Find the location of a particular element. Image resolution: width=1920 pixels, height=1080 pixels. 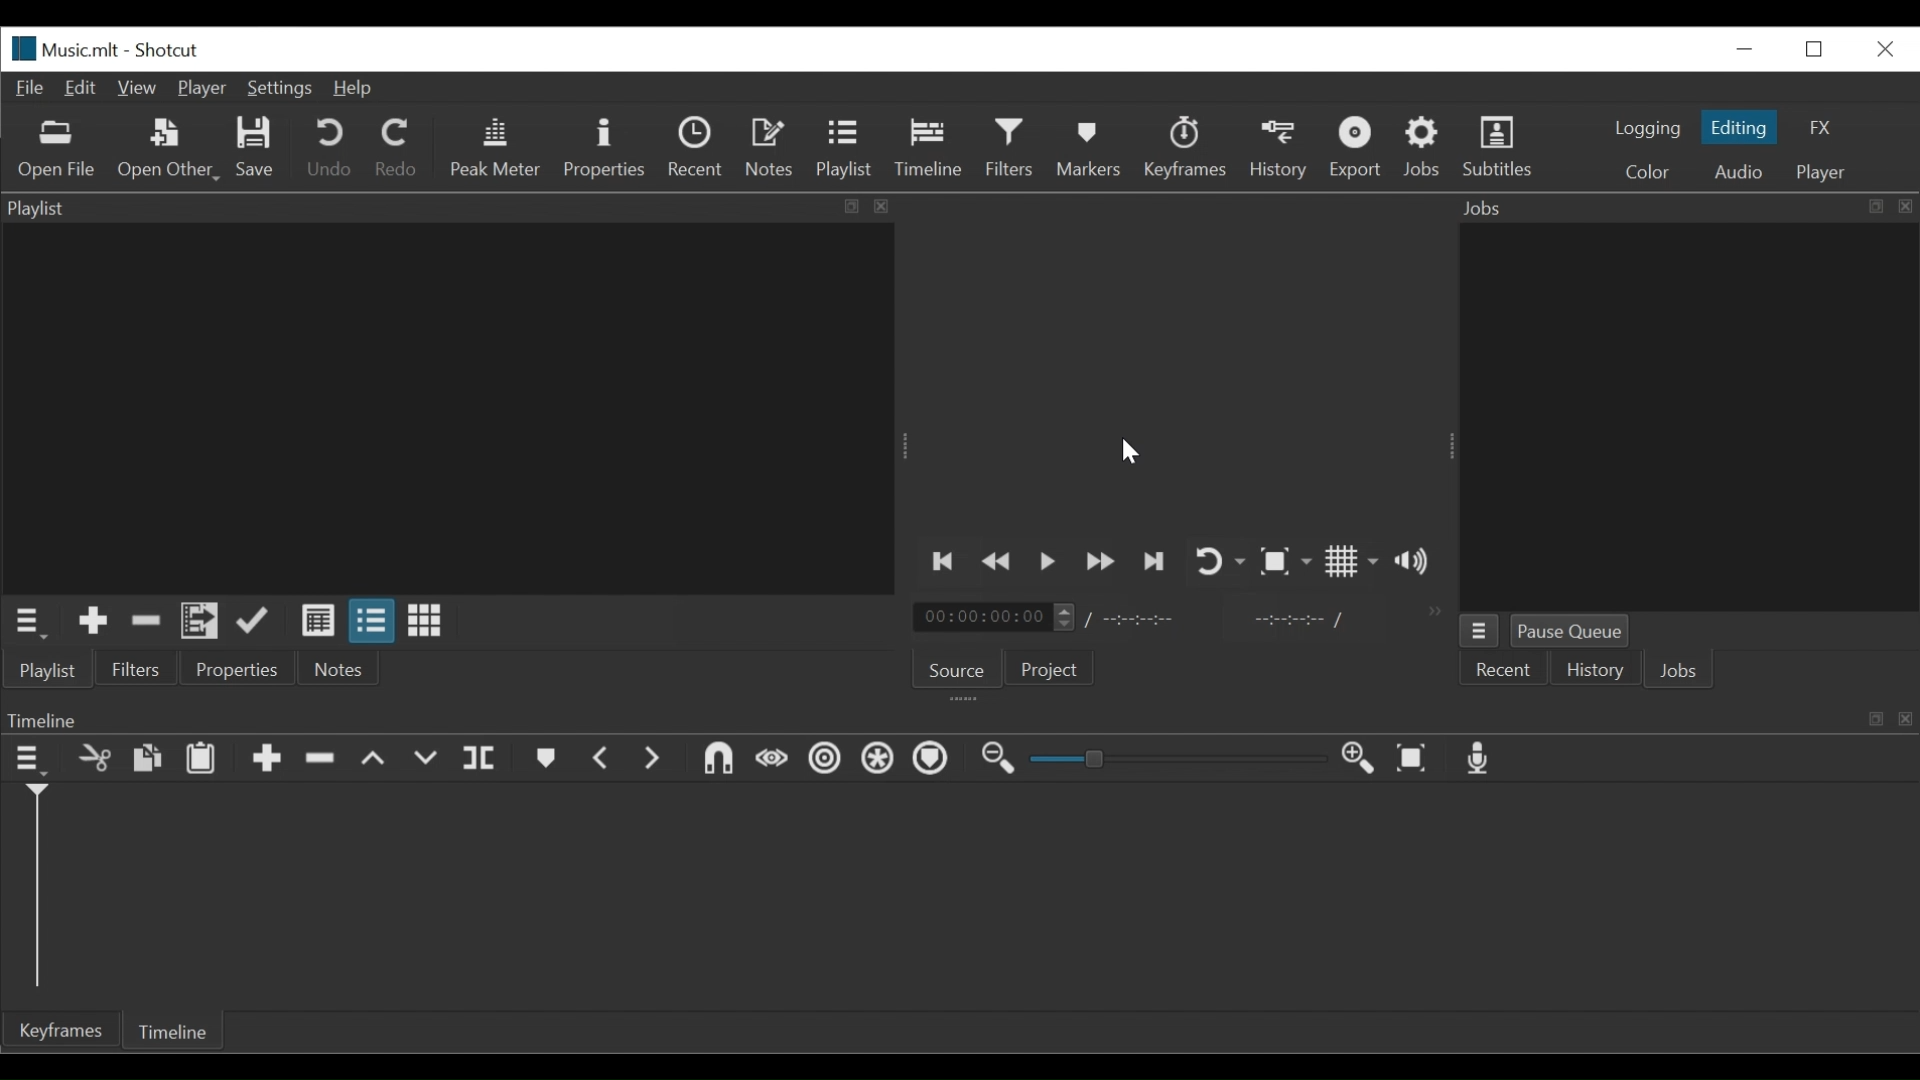

cursor is located at coordinates (1128, 449).